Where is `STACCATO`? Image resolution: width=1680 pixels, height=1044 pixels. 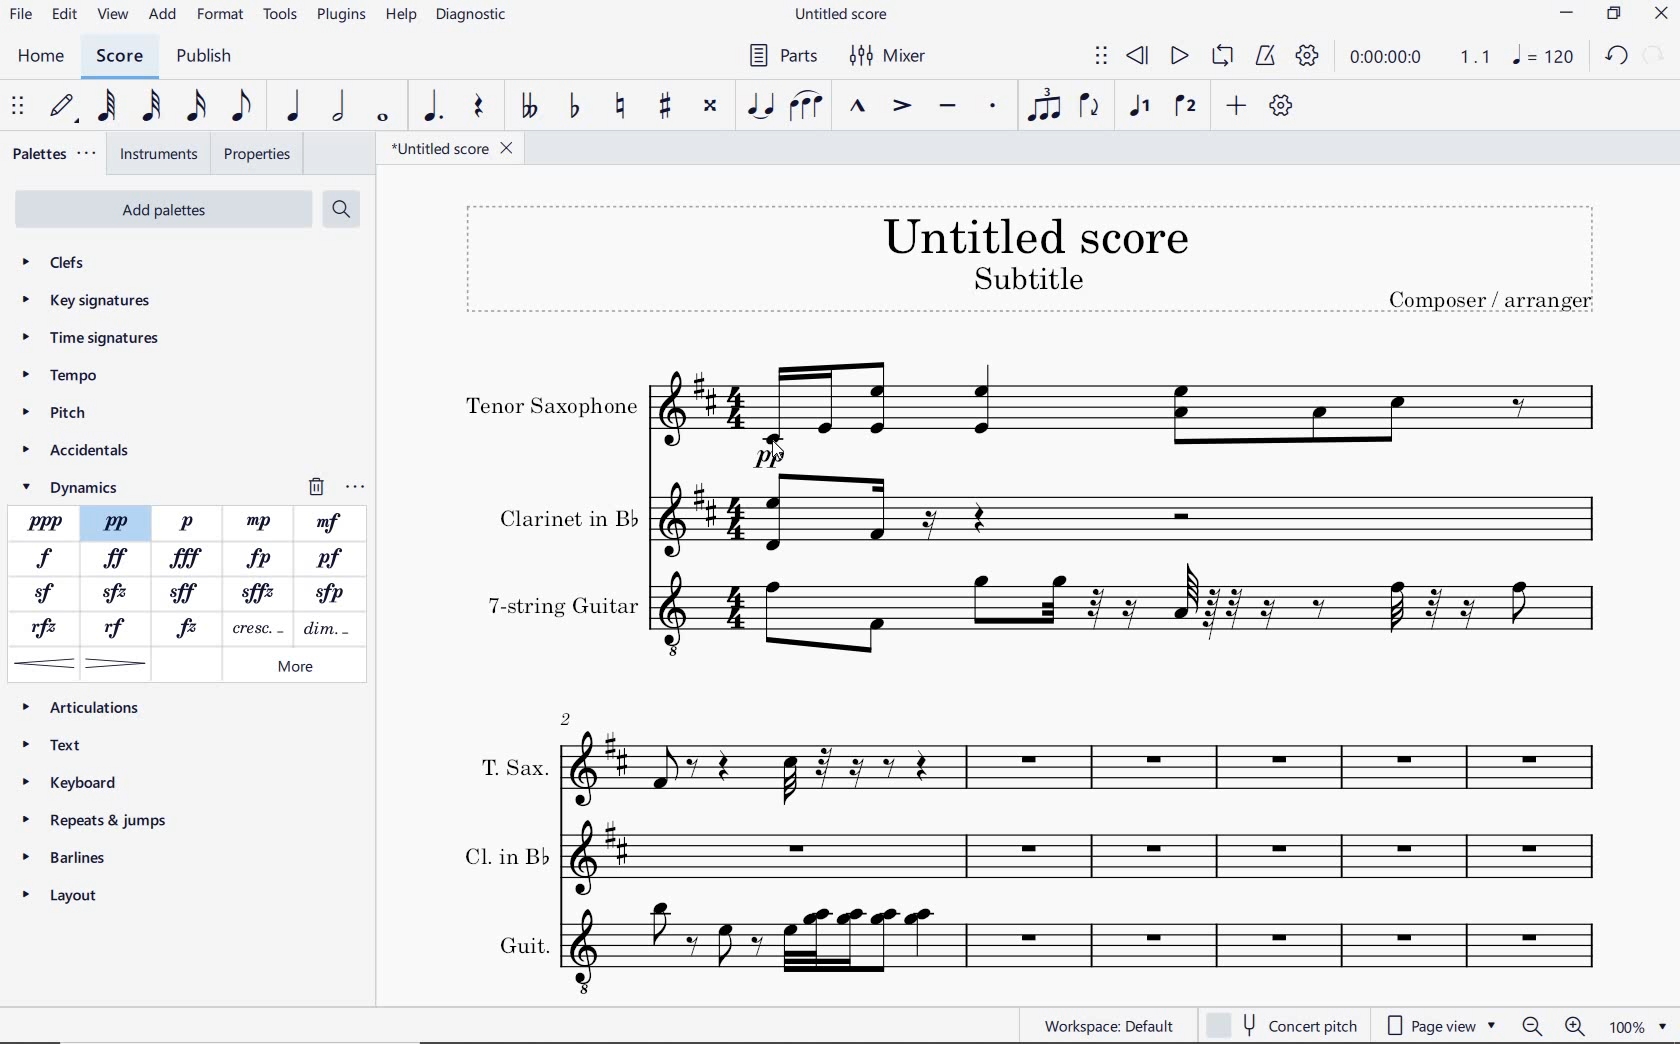 STACCATO is located at coordinates (996, 108).